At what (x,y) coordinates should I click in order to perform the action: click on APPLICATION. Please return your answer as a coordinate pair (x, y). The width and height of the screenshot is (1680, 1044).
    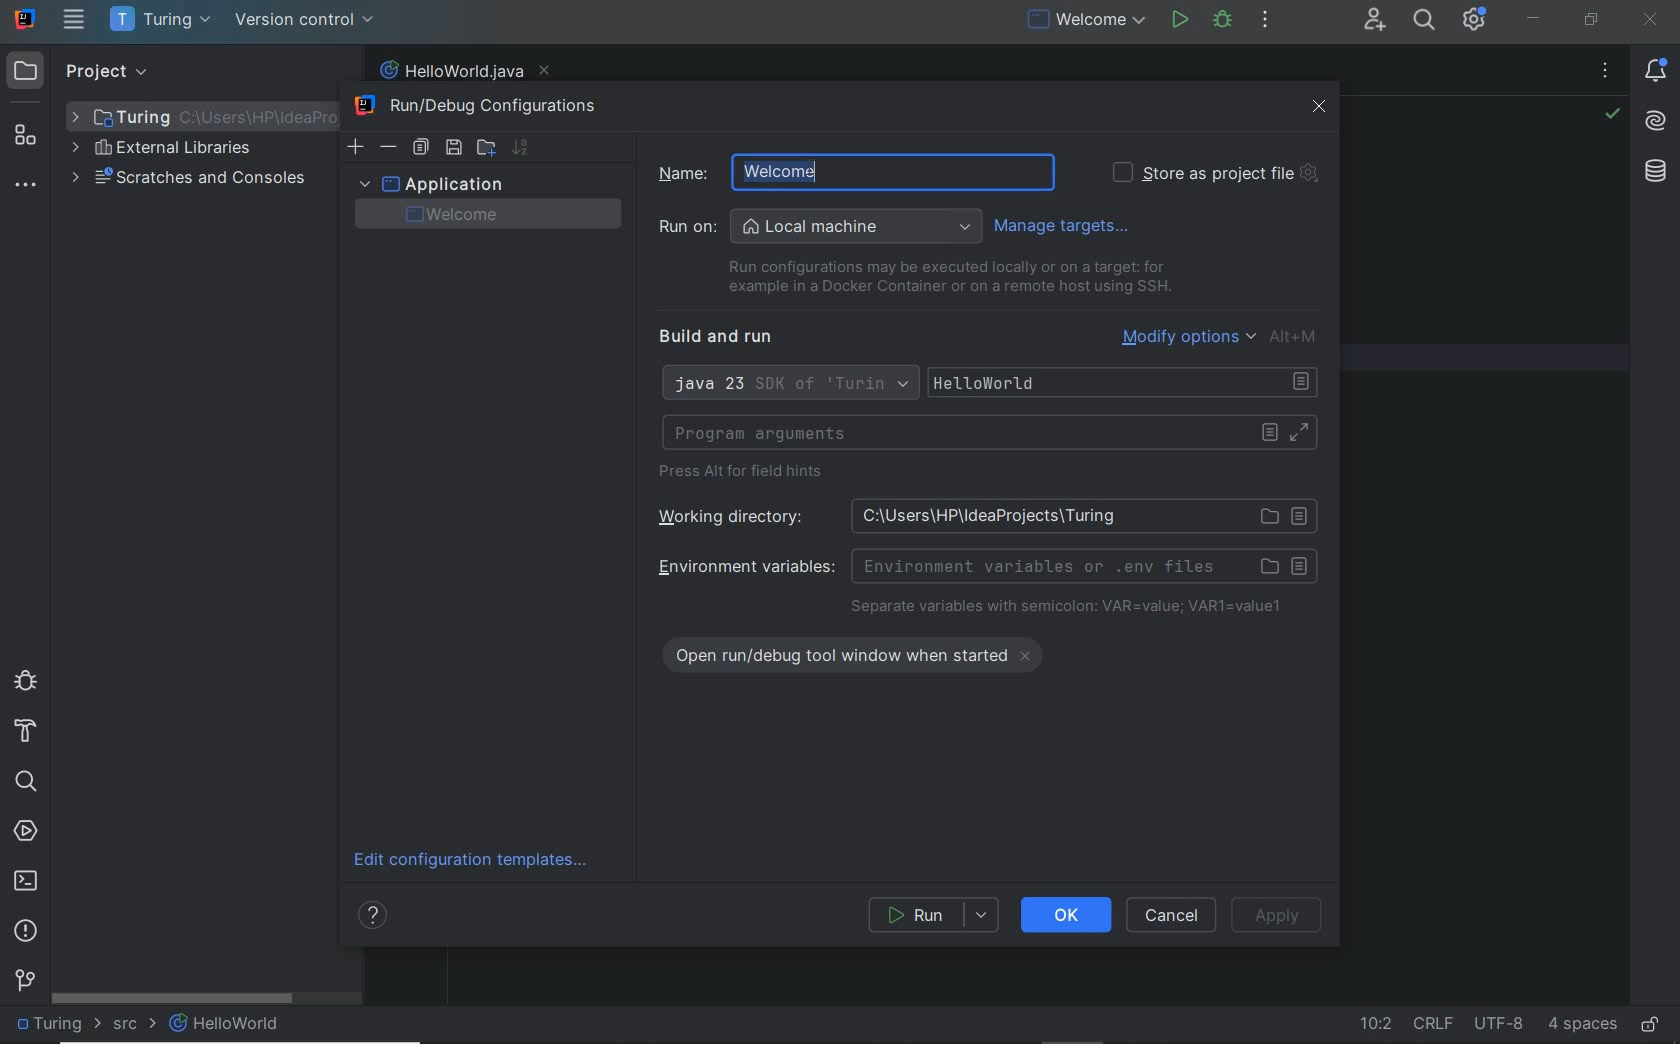
    Looking at the image, I should click on (430, 183).